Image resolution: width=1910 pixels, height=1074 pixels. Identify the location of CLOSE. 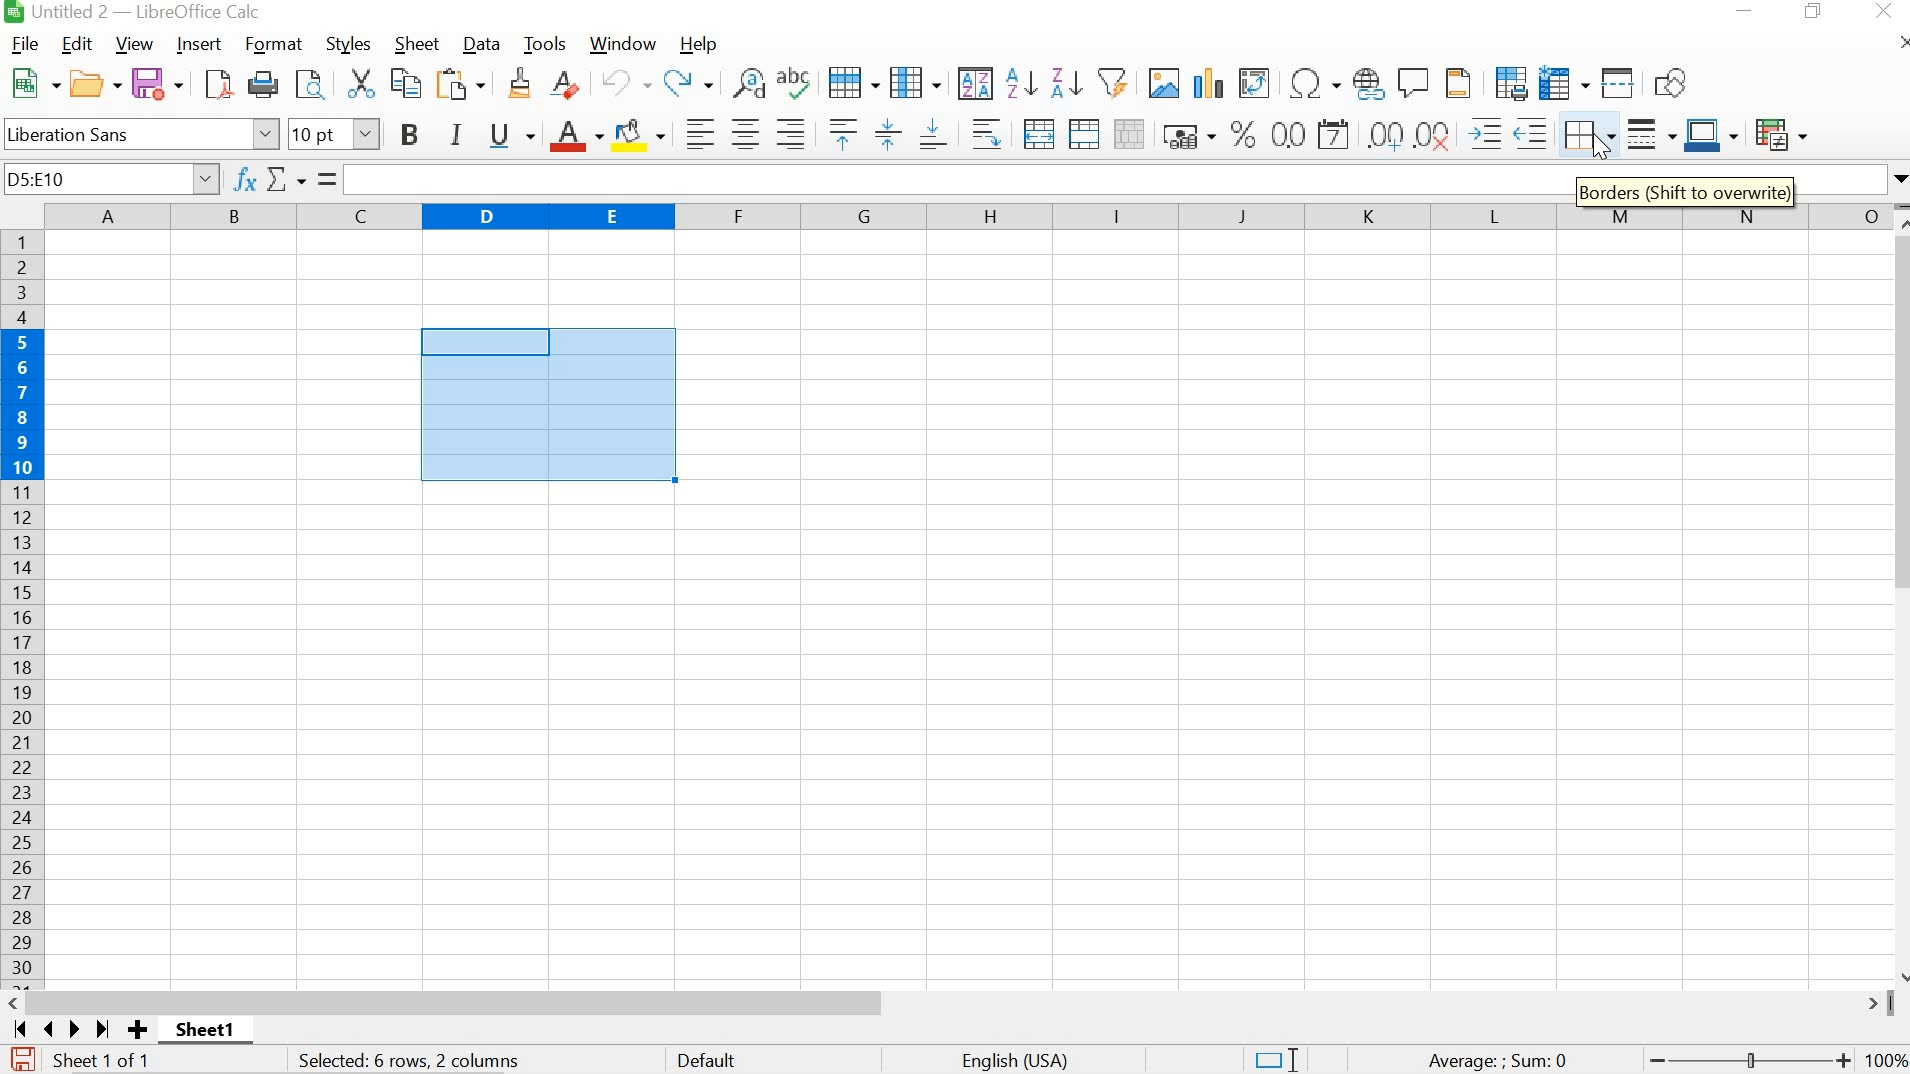
(1883, 11).